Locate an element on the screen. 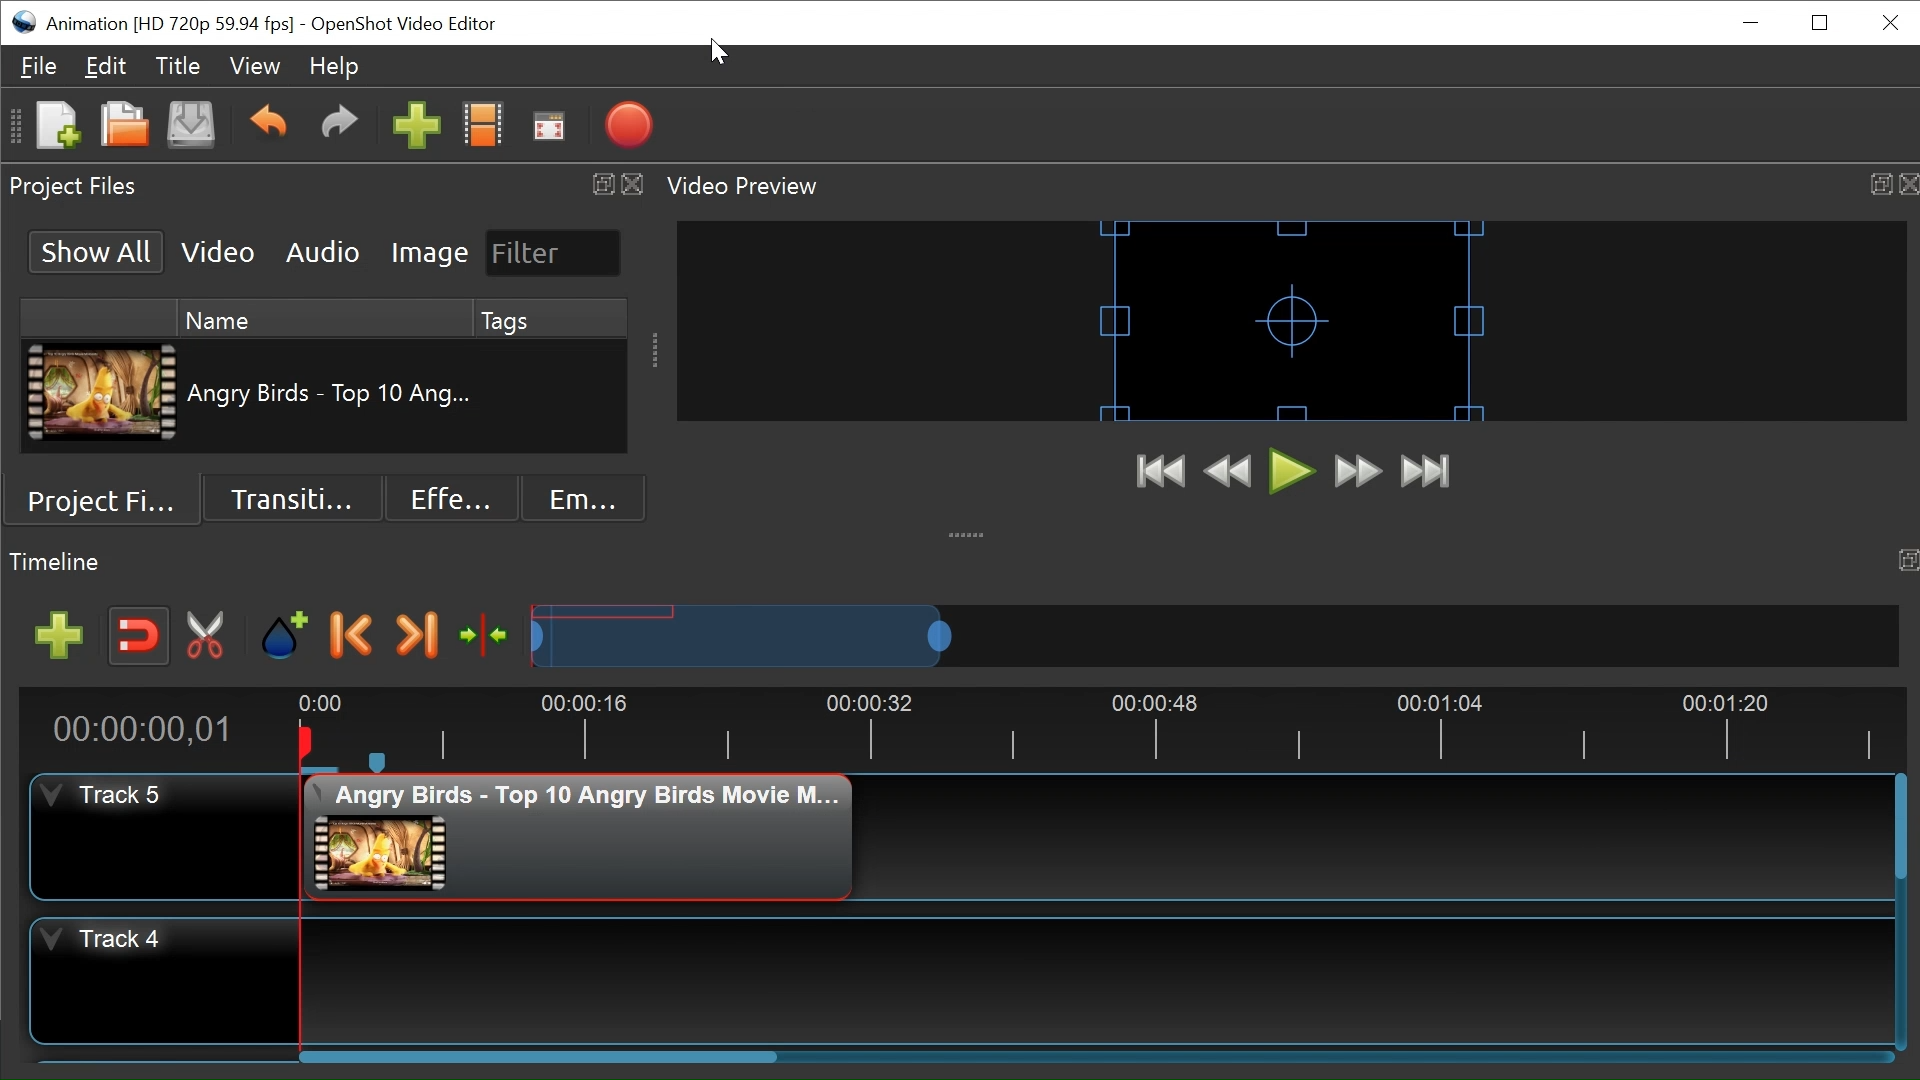  Title is located at coordinates (178, 68).